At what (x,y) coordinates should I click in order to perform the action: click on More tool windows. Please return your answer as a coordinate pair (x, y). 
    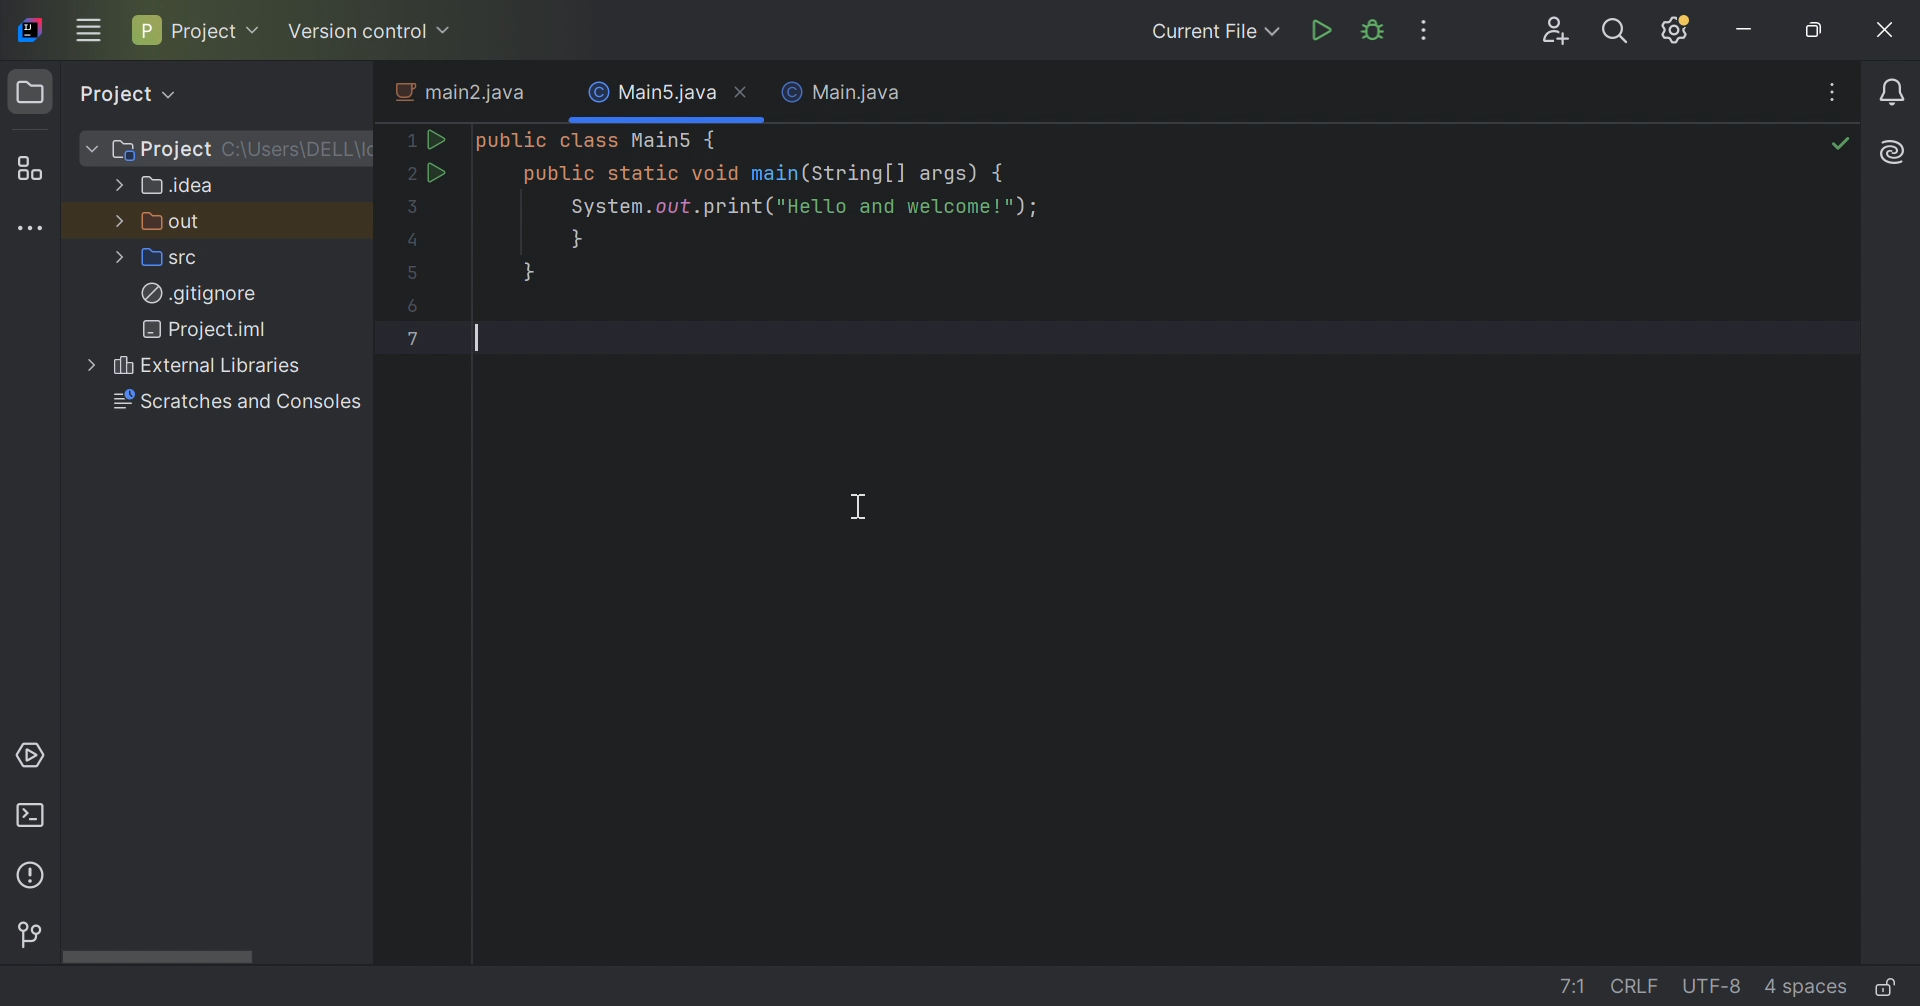
    Looking at the image, I should click on (31, 229).